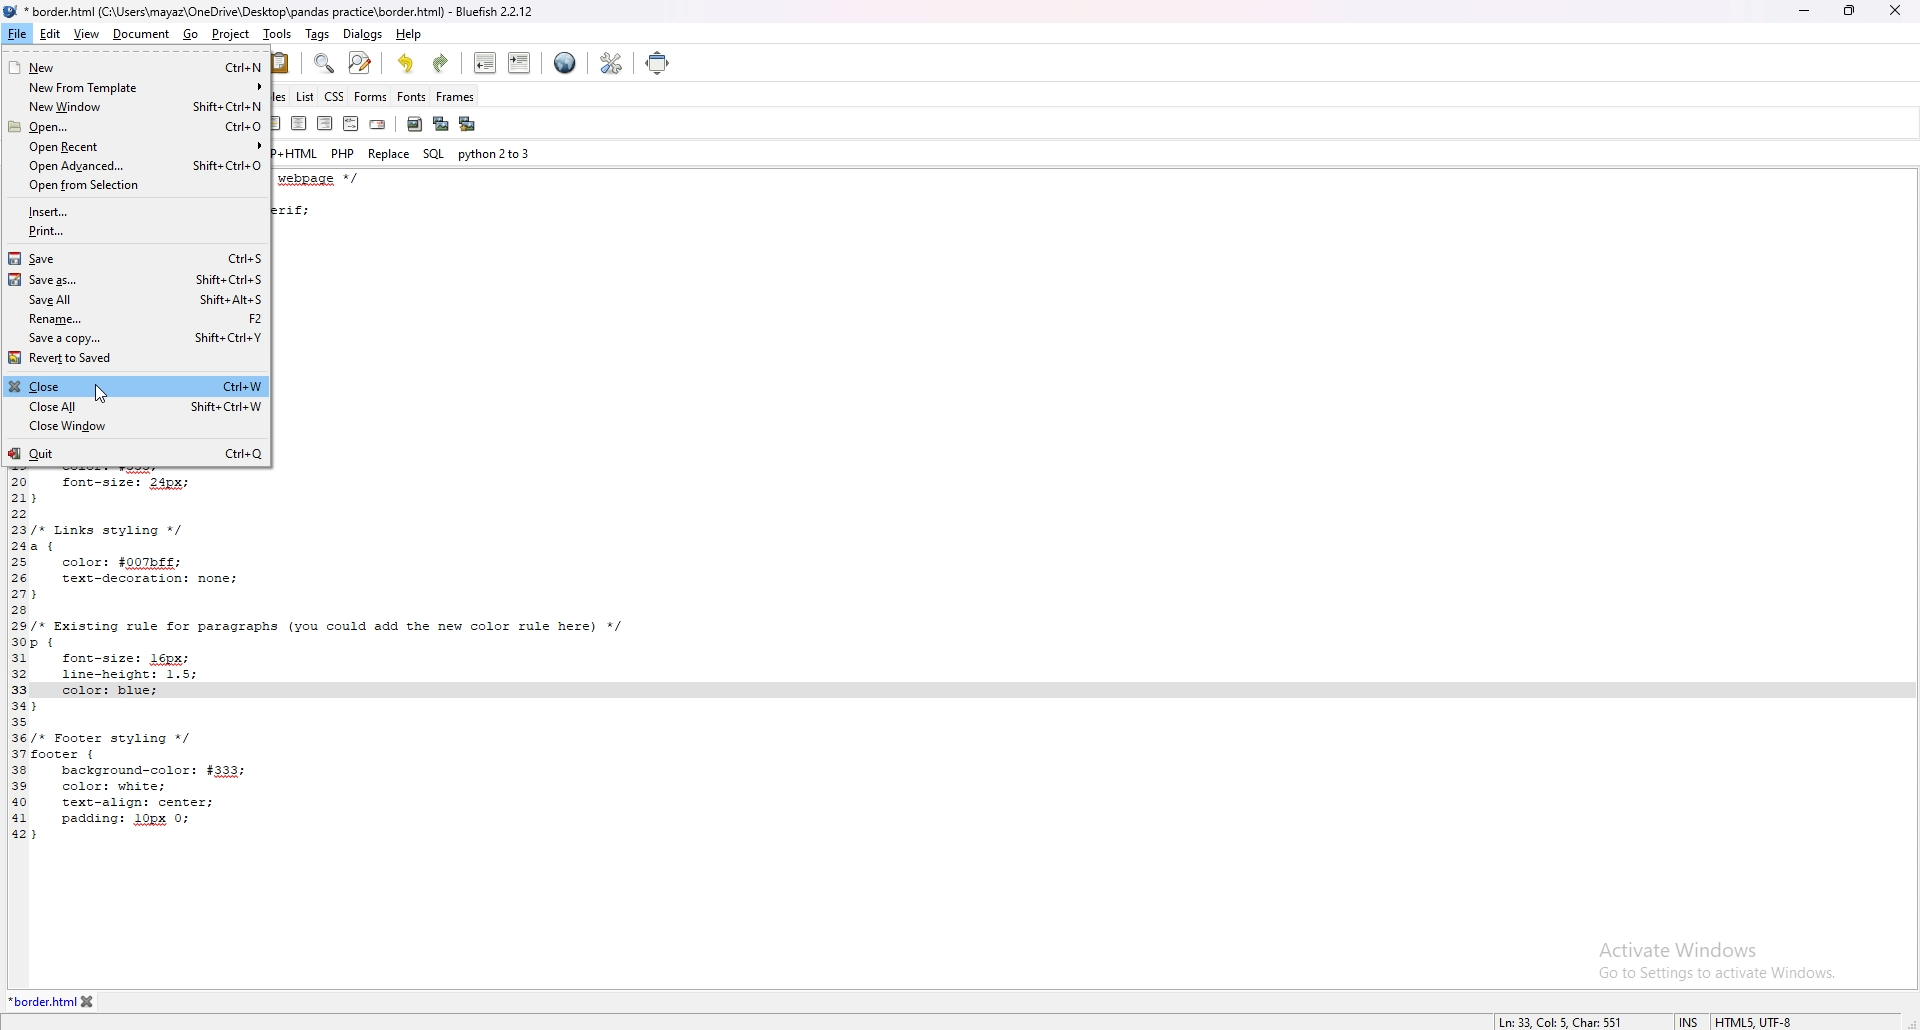  I want to click on python 2to3, so click(494, 153).